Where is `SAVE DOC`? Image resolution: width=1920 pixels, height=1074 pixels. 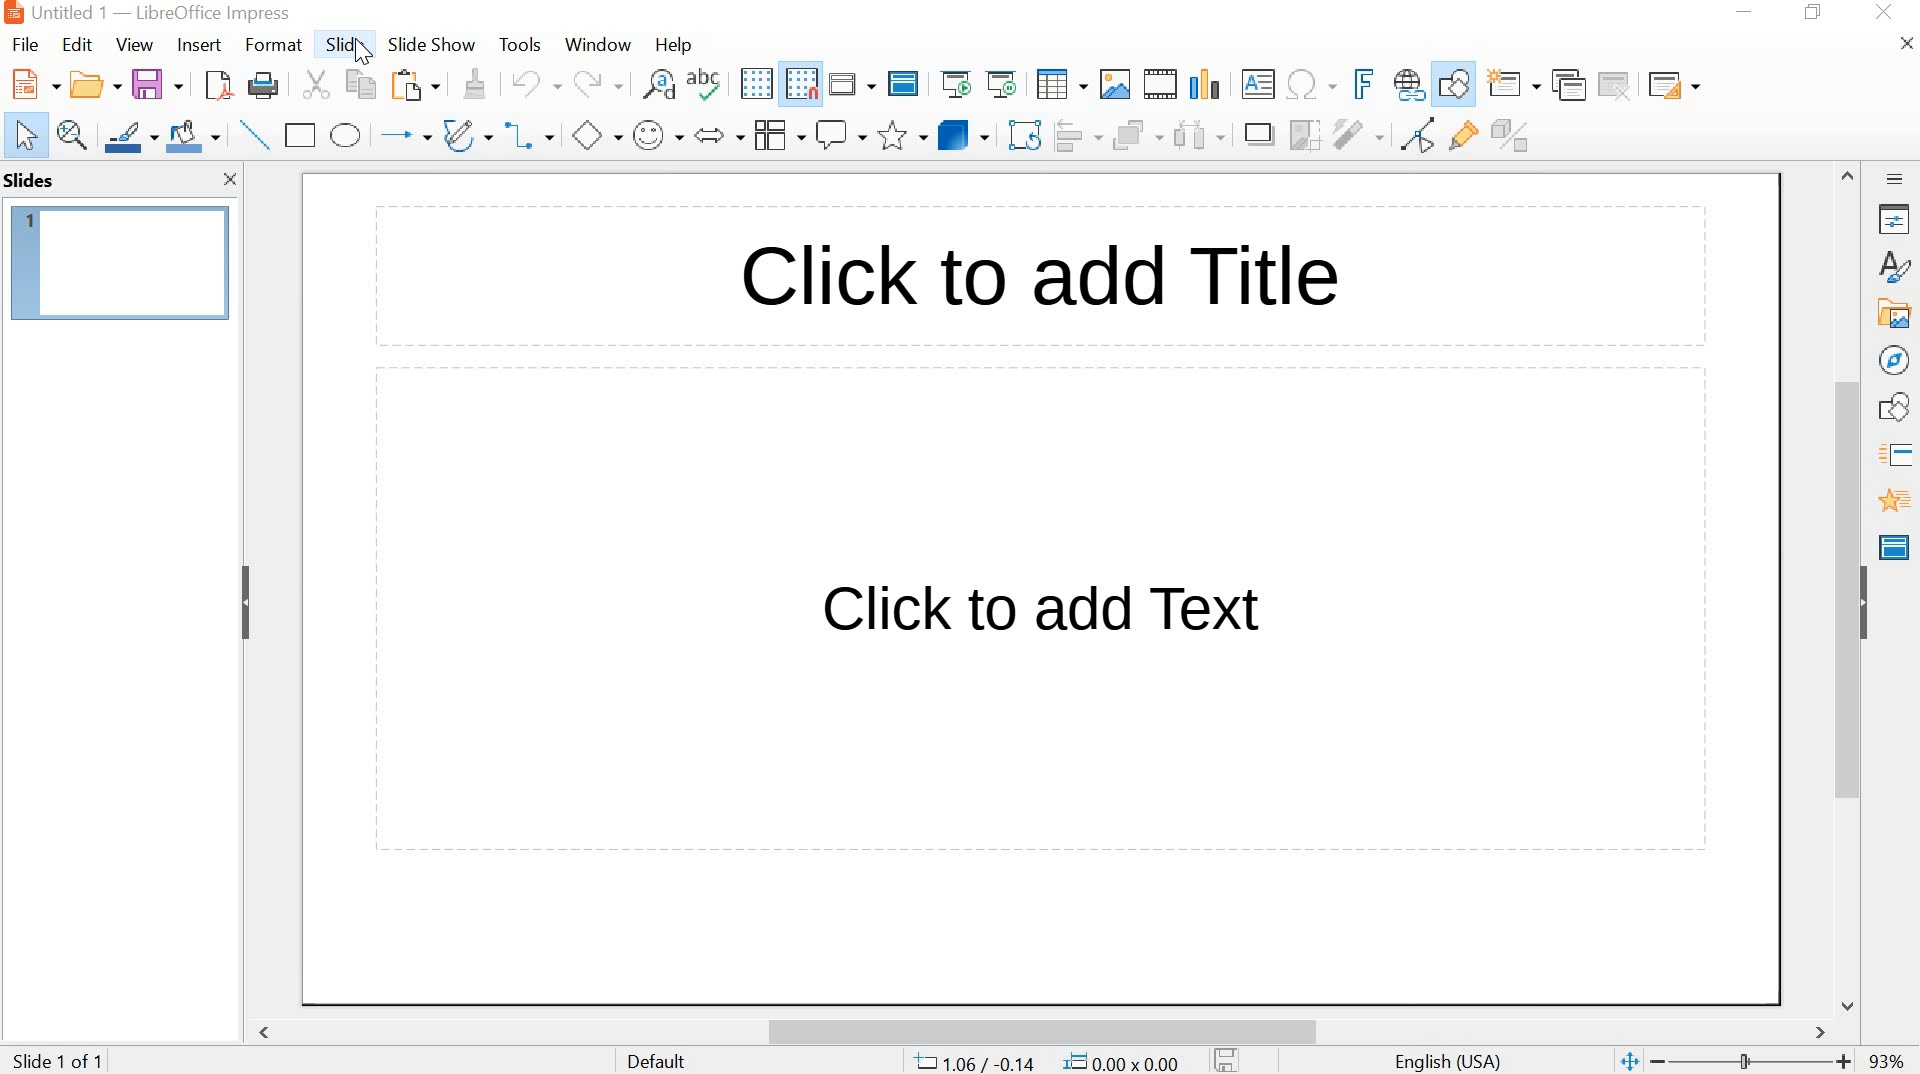 SAVE DOC is located at coordinates (1229, 1059).